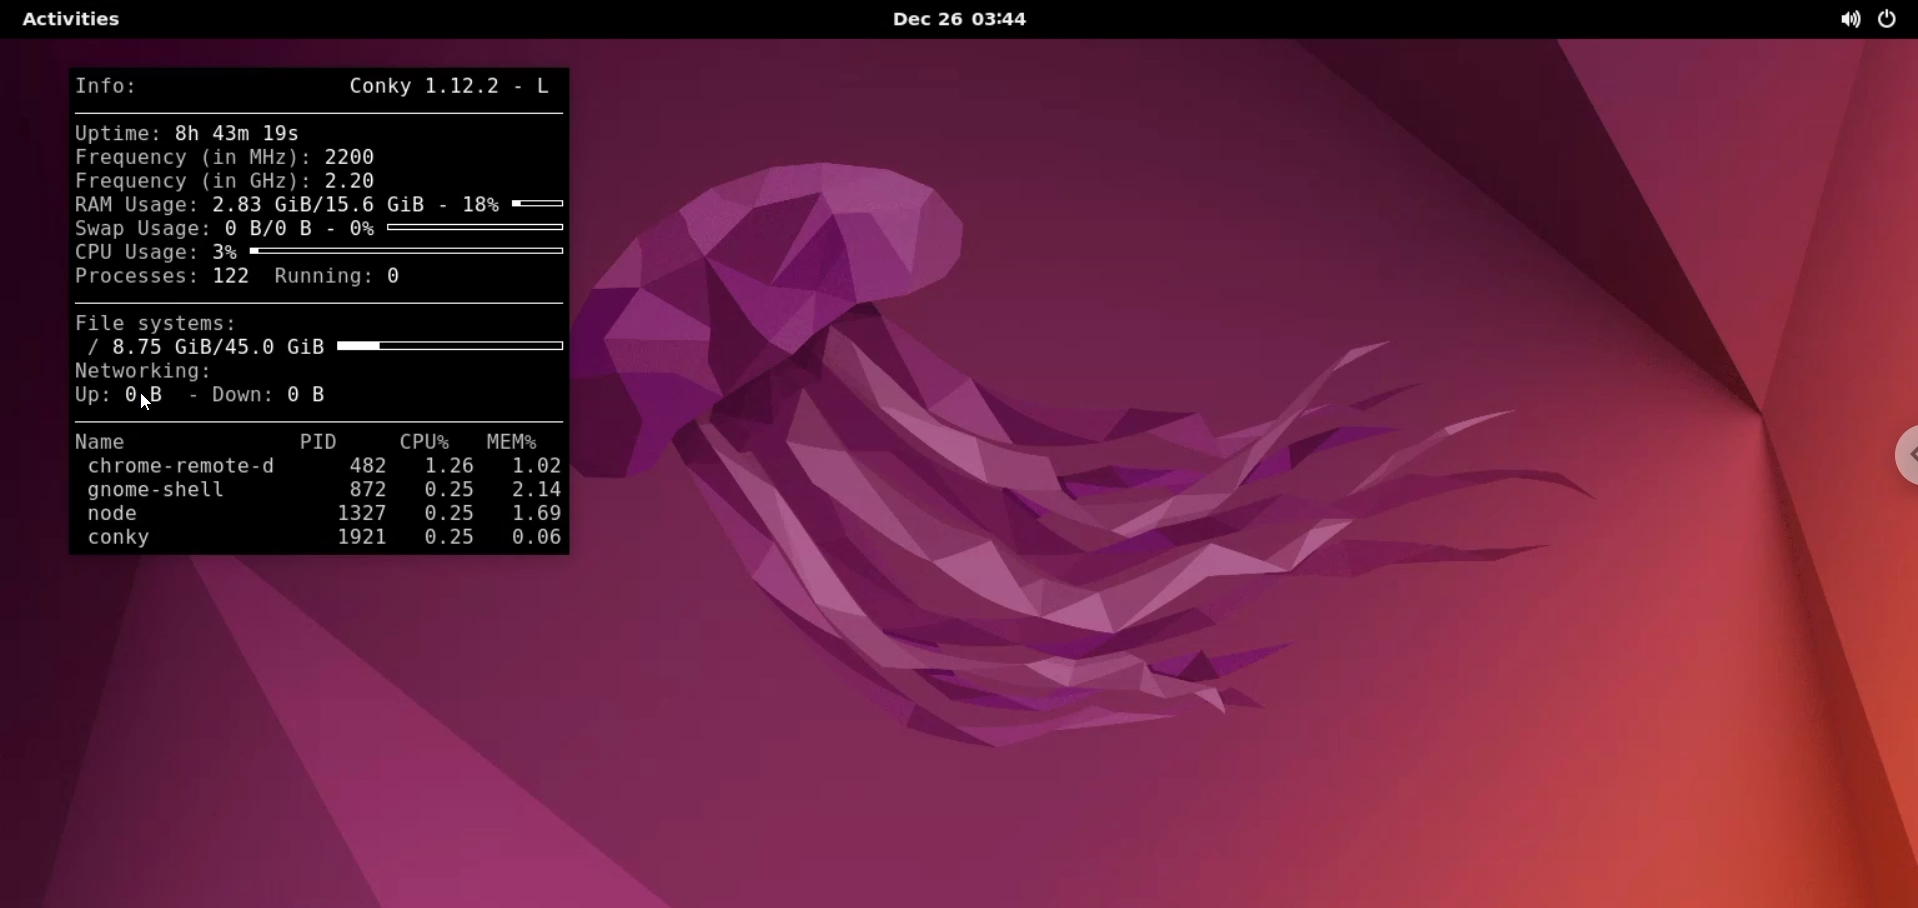 Image resolution: width=1918 pixels, height=908 pixels. What do you see at coordinates (363, 538) in the screenshot?
I see `1921` at bounding box center [363, 538].